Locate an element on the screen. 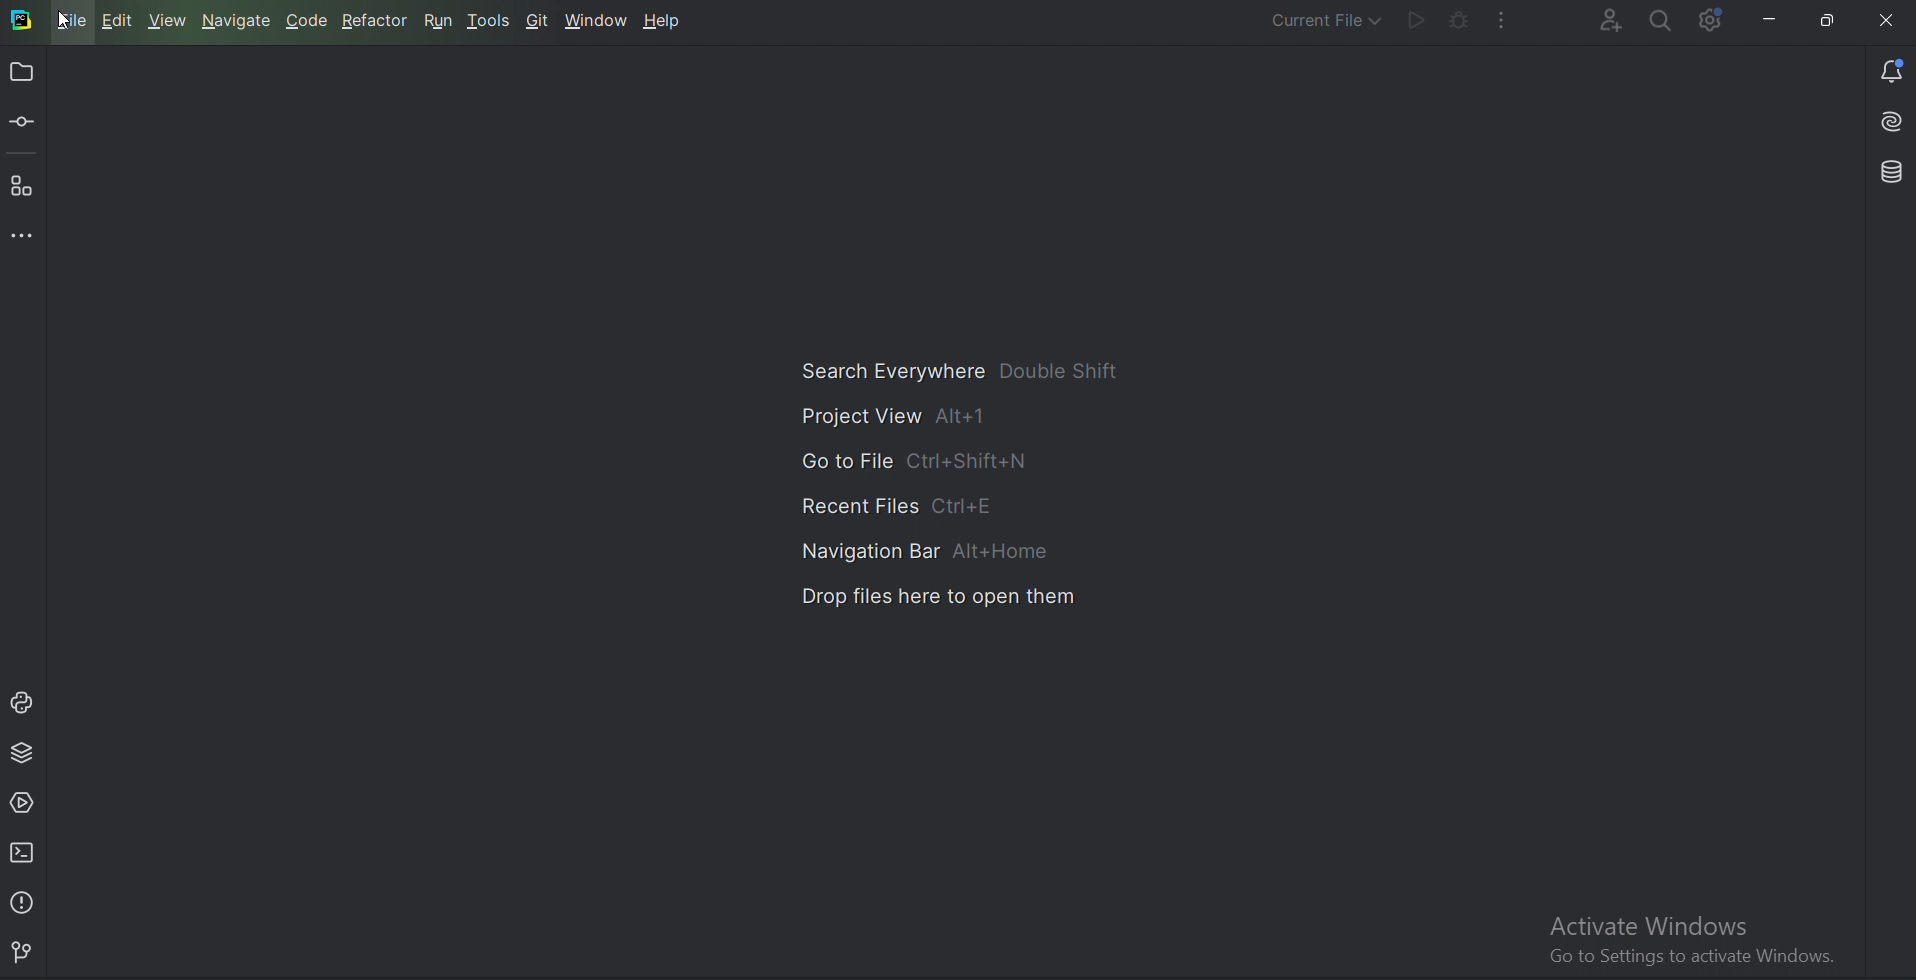 This screenshot has height=980, width=1916. Problems is located at coordinates (25, 902).